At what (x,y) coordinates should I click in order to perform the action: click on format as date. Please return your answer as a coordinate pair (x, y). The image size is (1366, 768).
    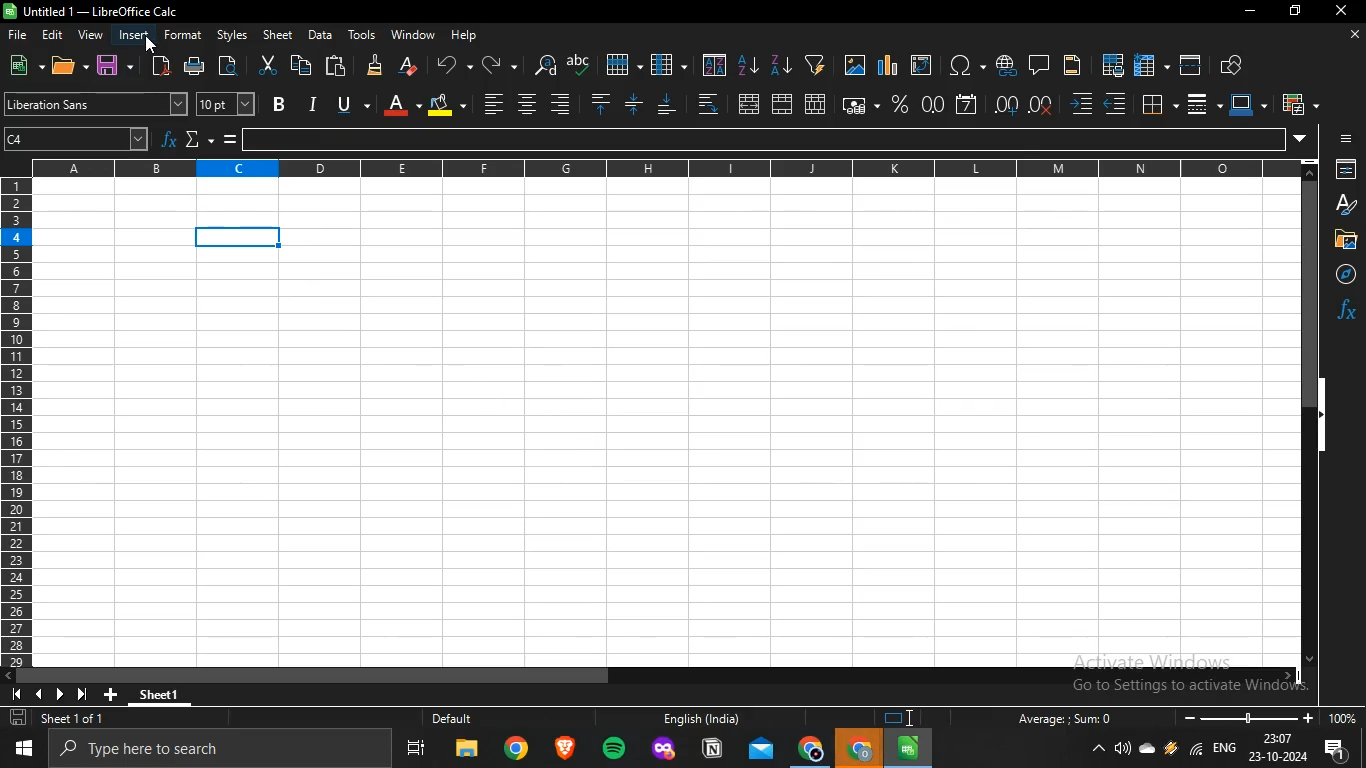
    Looking at the image, I should click on (967, 103).